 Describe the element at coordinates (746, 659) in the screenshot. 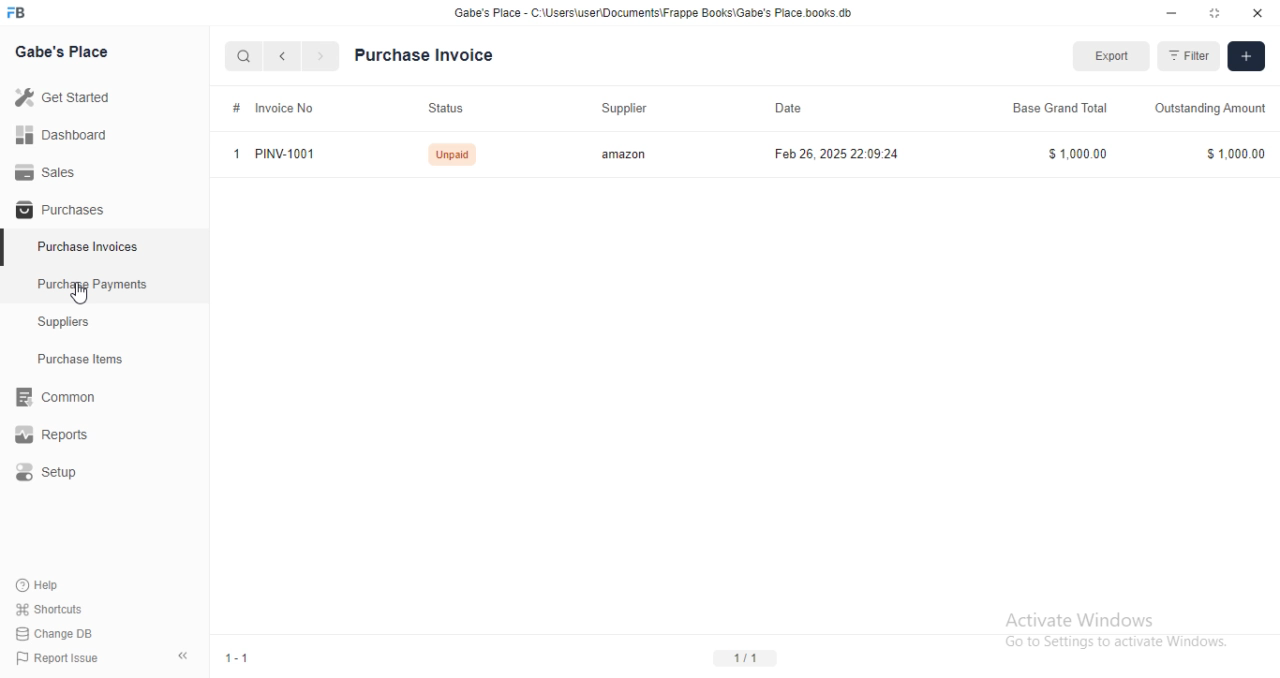

I see `1/1` at that location.